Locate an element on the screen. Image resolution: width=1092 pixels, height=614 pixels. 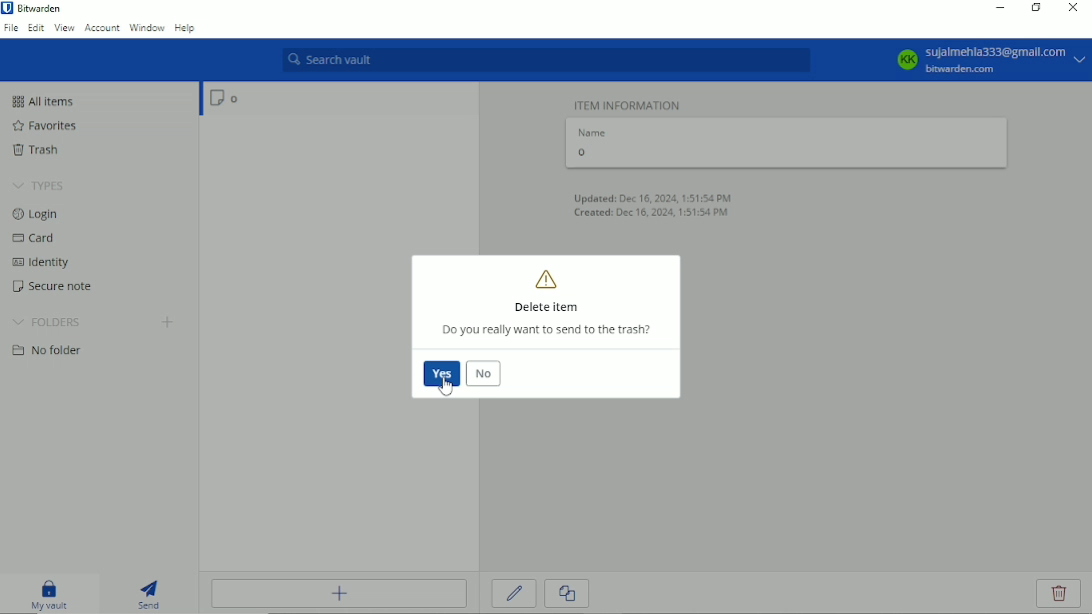
Search vault is located at coordinates (541, 61).